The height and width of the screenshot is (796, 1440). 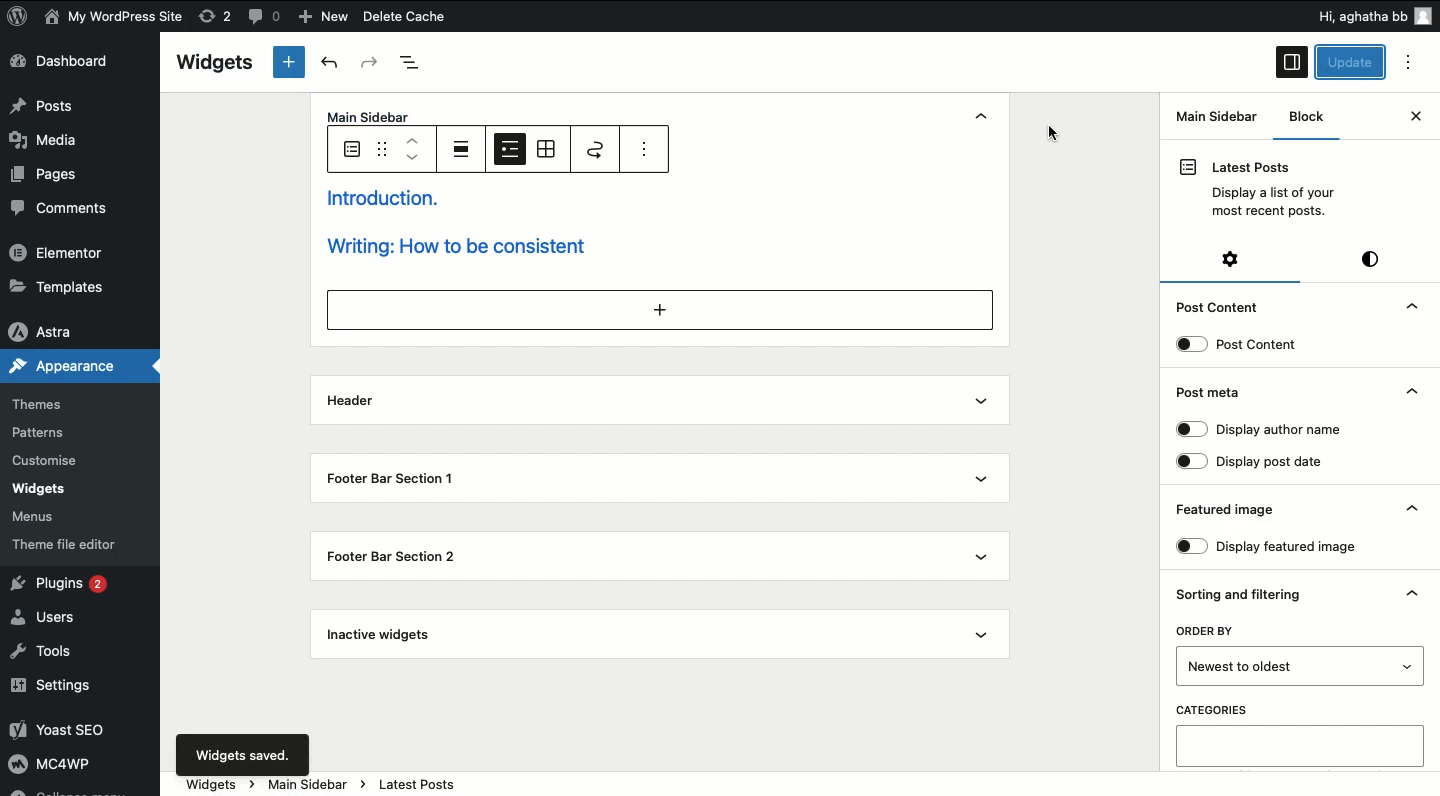 I want to click on comments, so click(x=266, y=18).